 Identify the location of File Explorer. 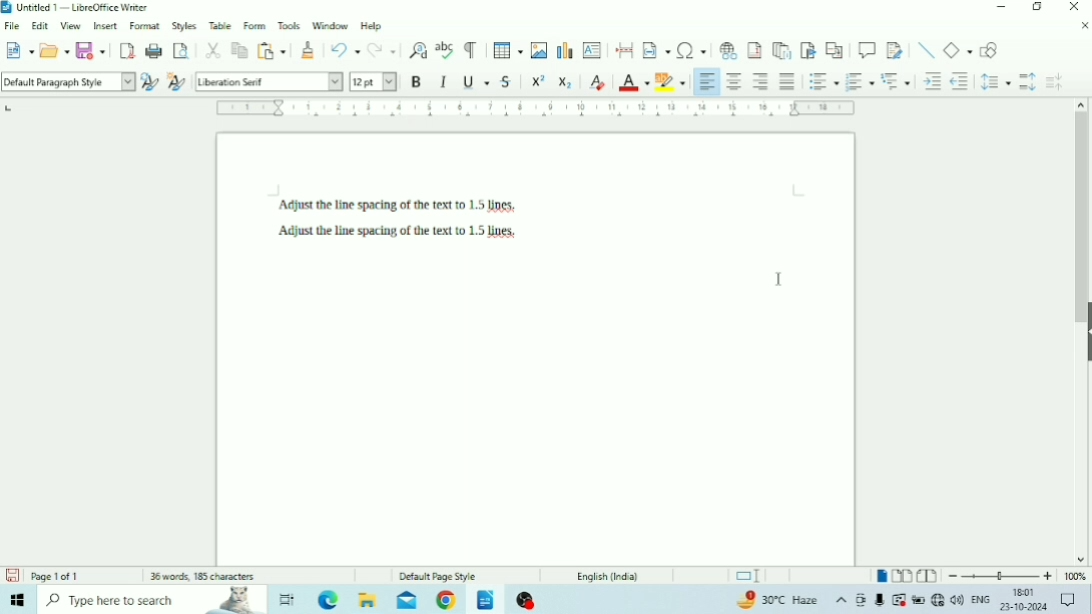
(367, 599).